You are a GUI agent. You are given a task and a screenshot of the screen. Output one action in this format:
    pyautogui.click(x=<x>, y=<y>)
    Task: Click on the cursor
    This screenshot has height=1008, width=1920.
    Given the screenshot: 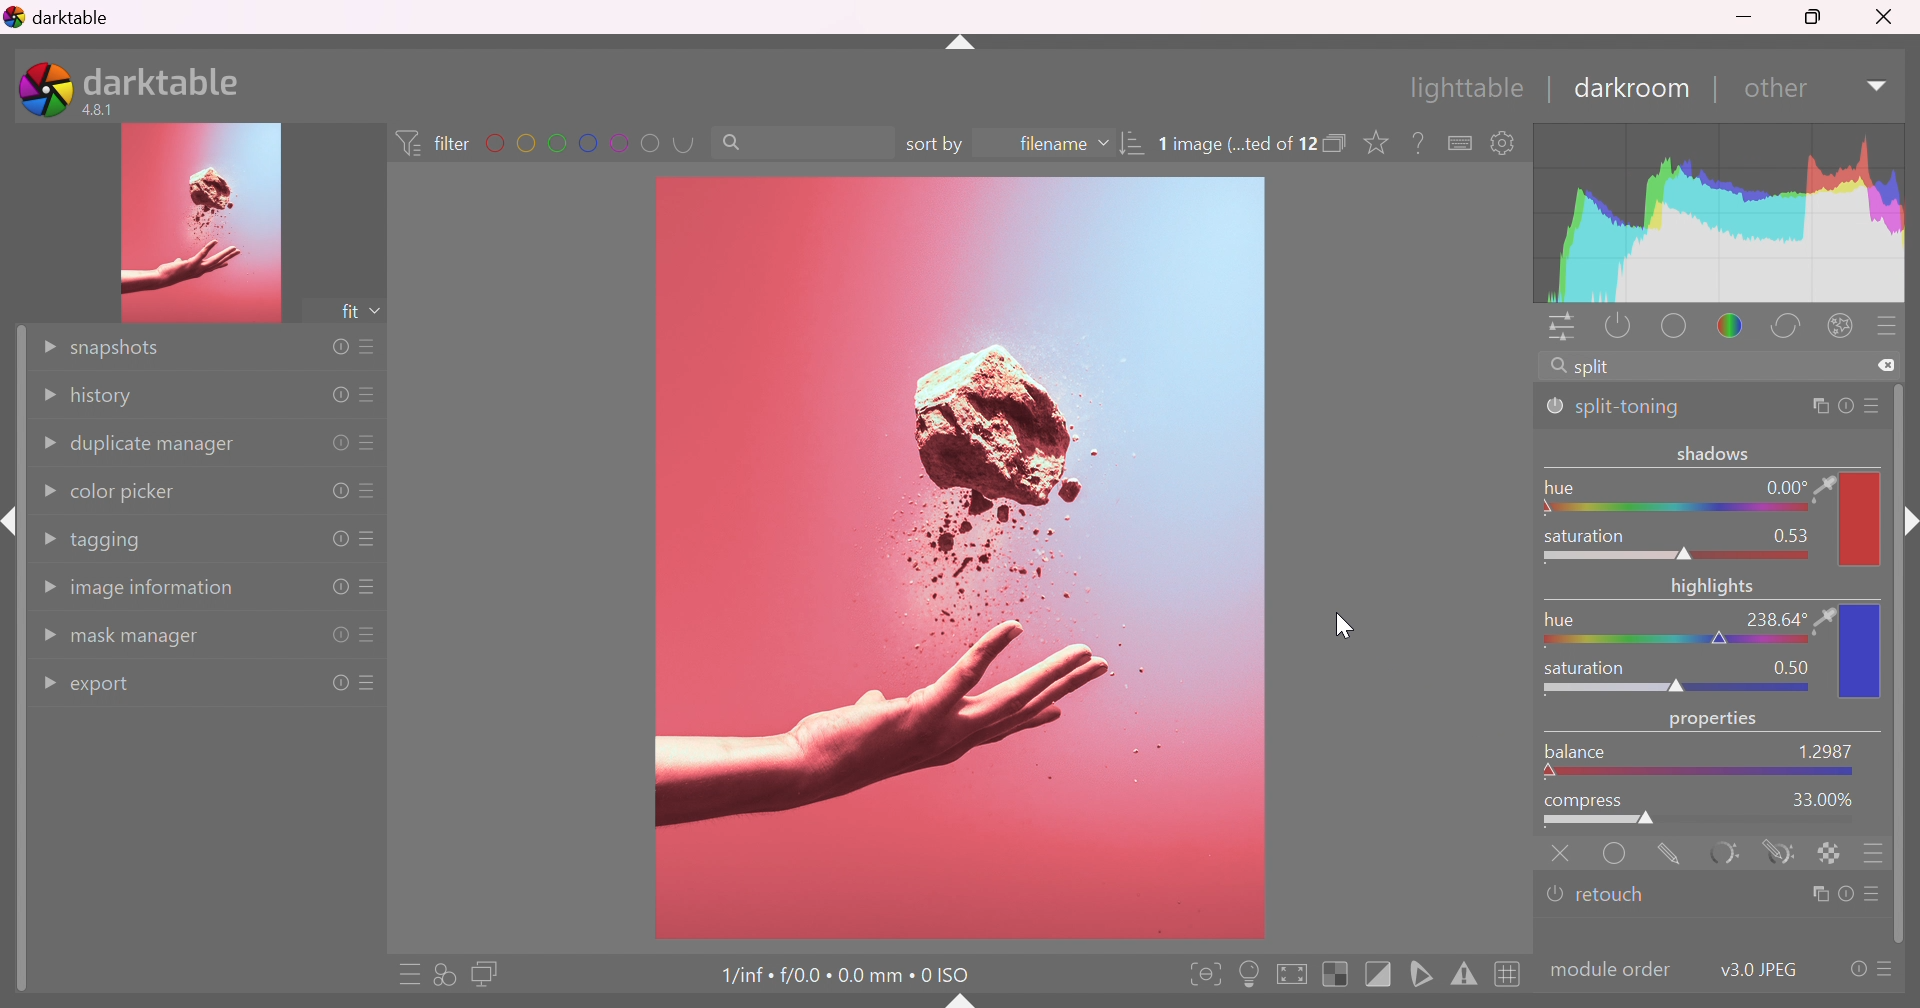 What is the action you would take?
    pyautogui.click(x=1345, y=624)
    